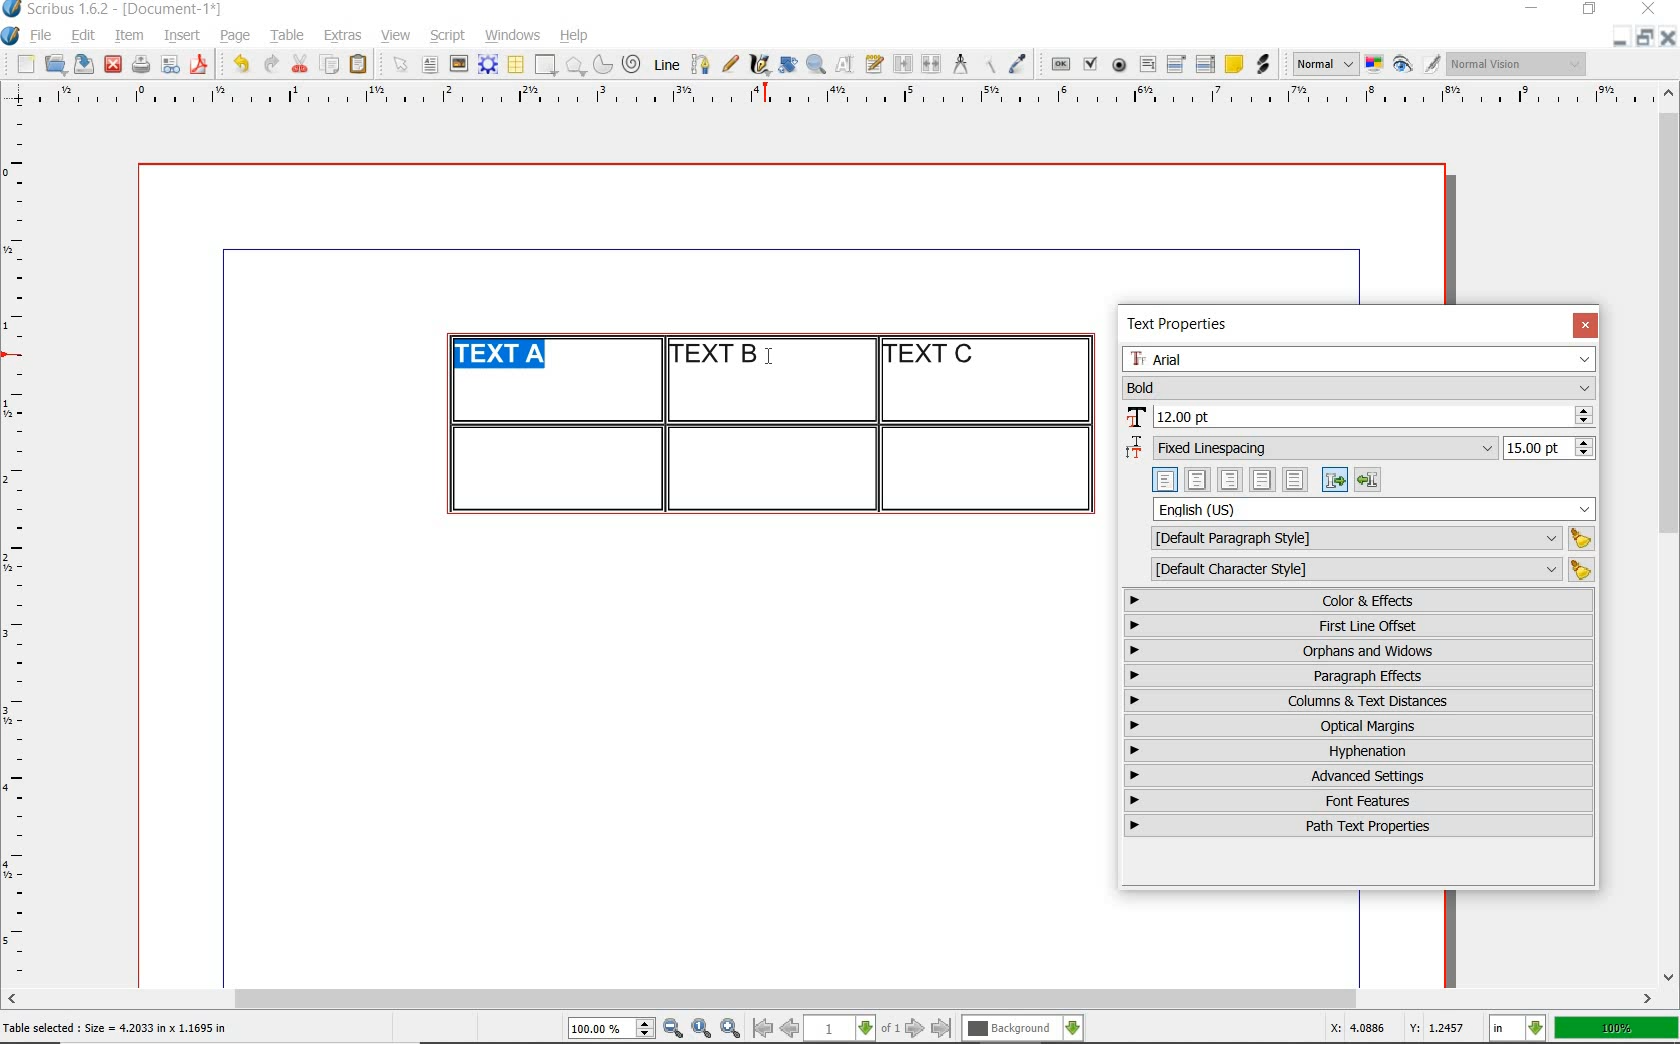  What do you see at coordinates (1359, 359) in the screenshot?
I see `font family` at bounding box center [1359, 359].